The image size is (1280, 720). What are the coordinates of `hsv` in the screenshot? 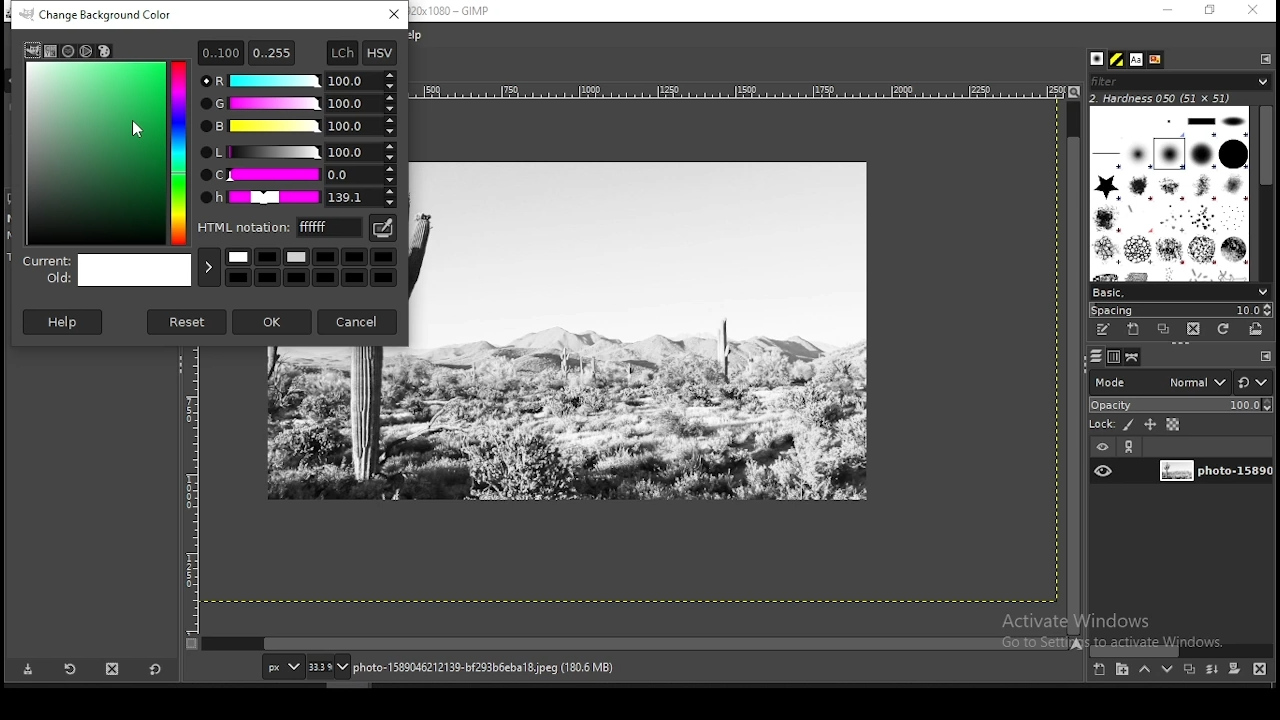 It's located at (380, 53).